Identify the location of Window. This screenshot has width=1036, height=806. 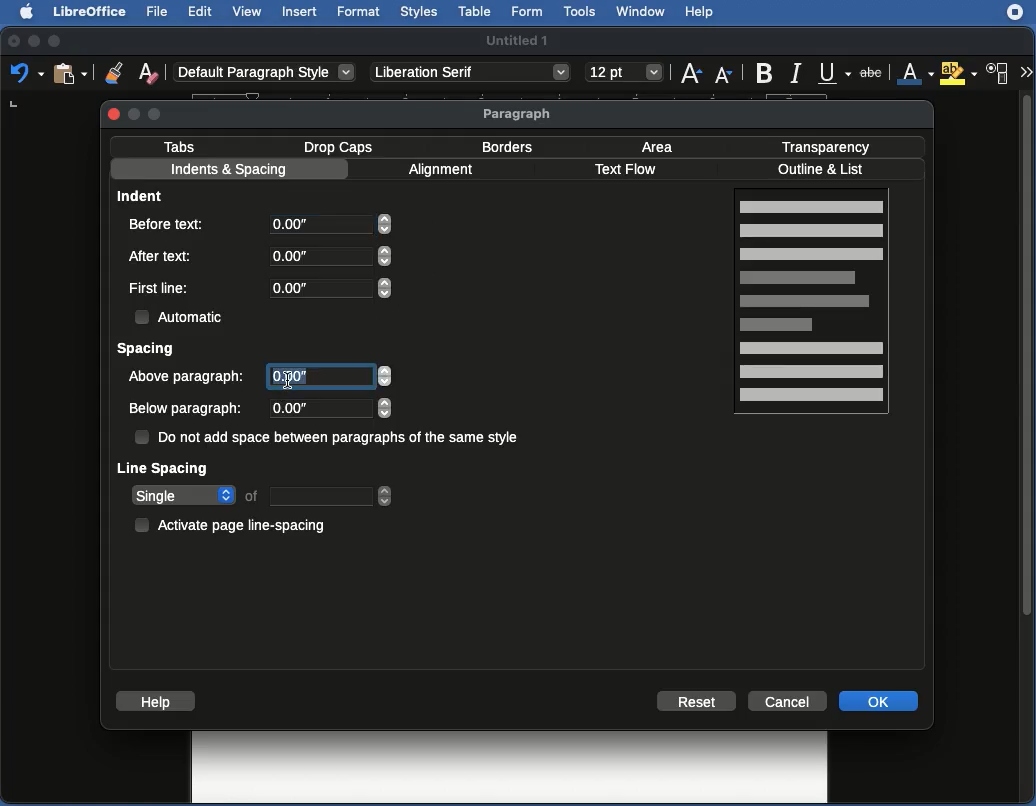
(640, 12).